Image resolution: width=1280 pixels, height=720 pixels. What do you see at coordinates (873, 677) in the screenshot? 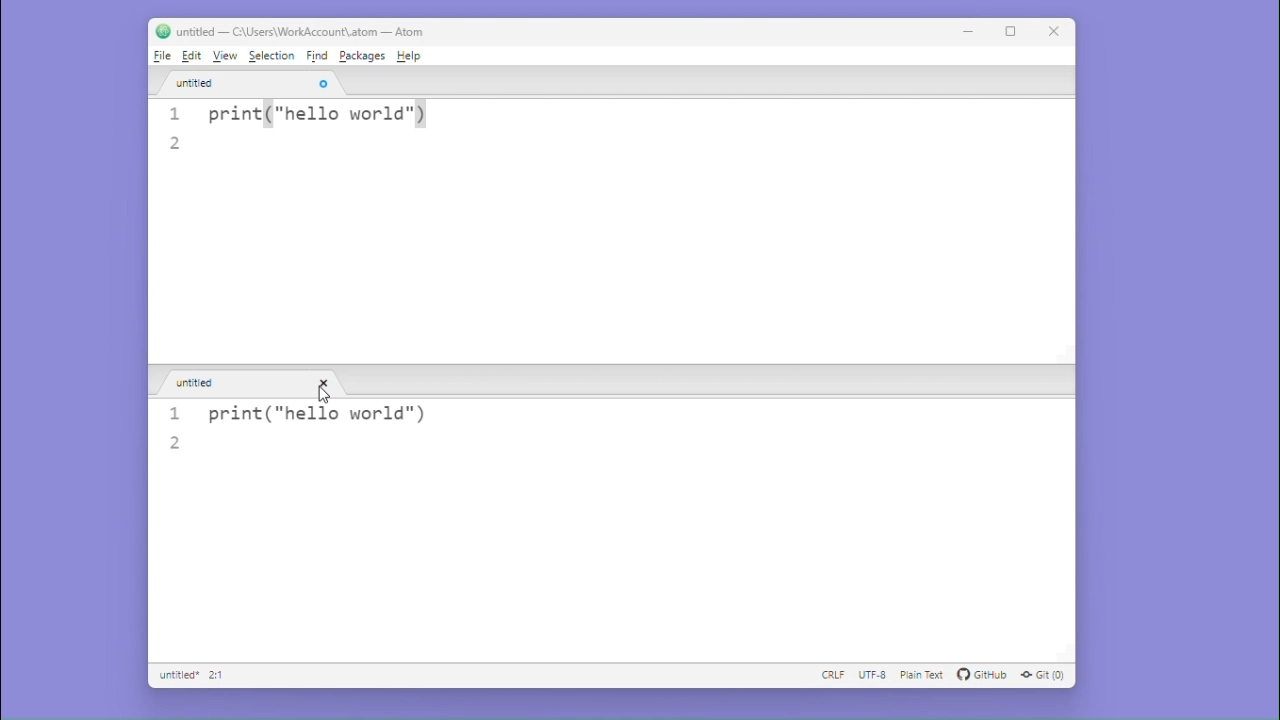
I see `UTF-8` at bounding box center [873, 677].